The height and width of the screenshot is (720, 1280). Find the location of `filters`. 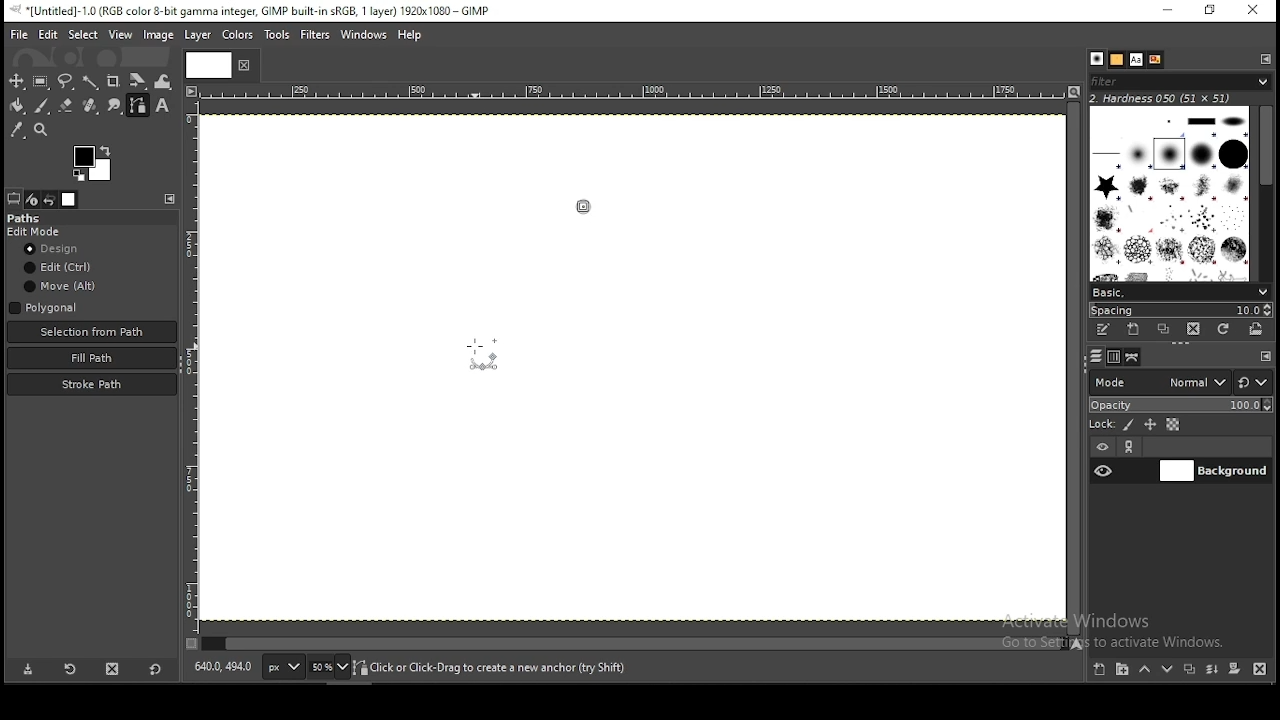

filters is located at coordinates (314, 34).